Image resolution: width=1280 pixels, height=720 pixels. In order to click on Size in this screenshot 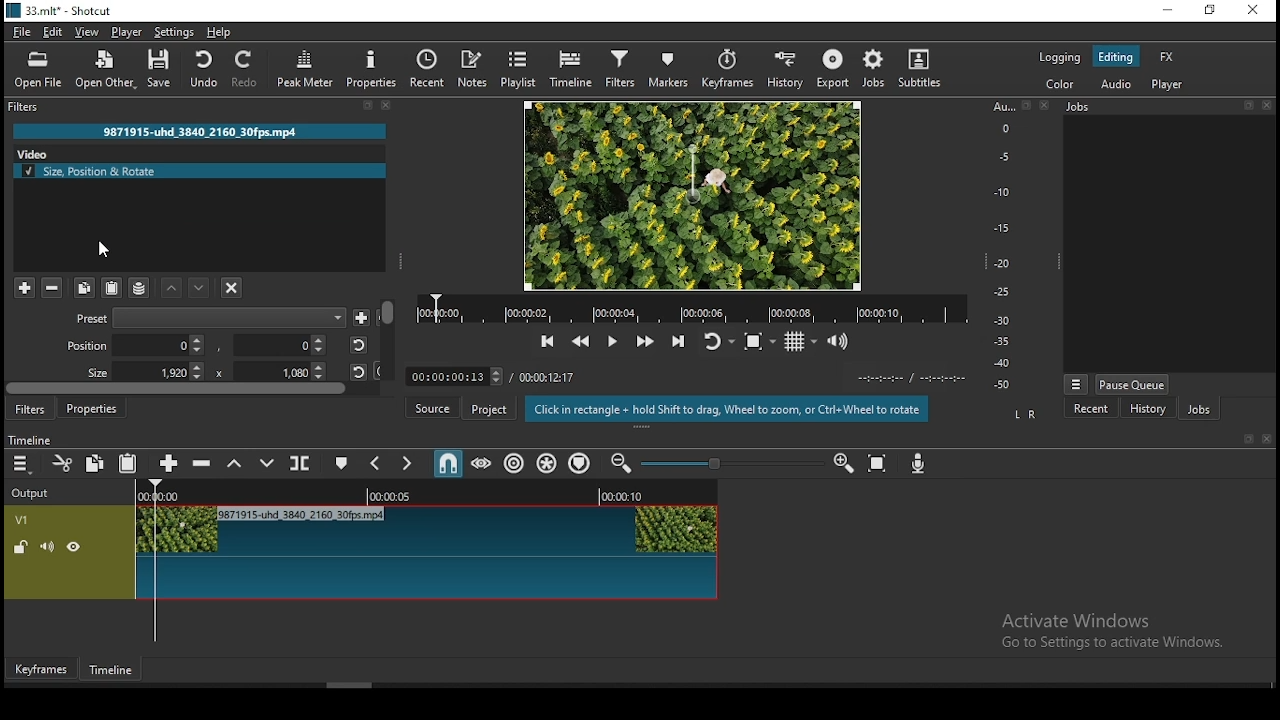, I will do `click(99, 372)`.